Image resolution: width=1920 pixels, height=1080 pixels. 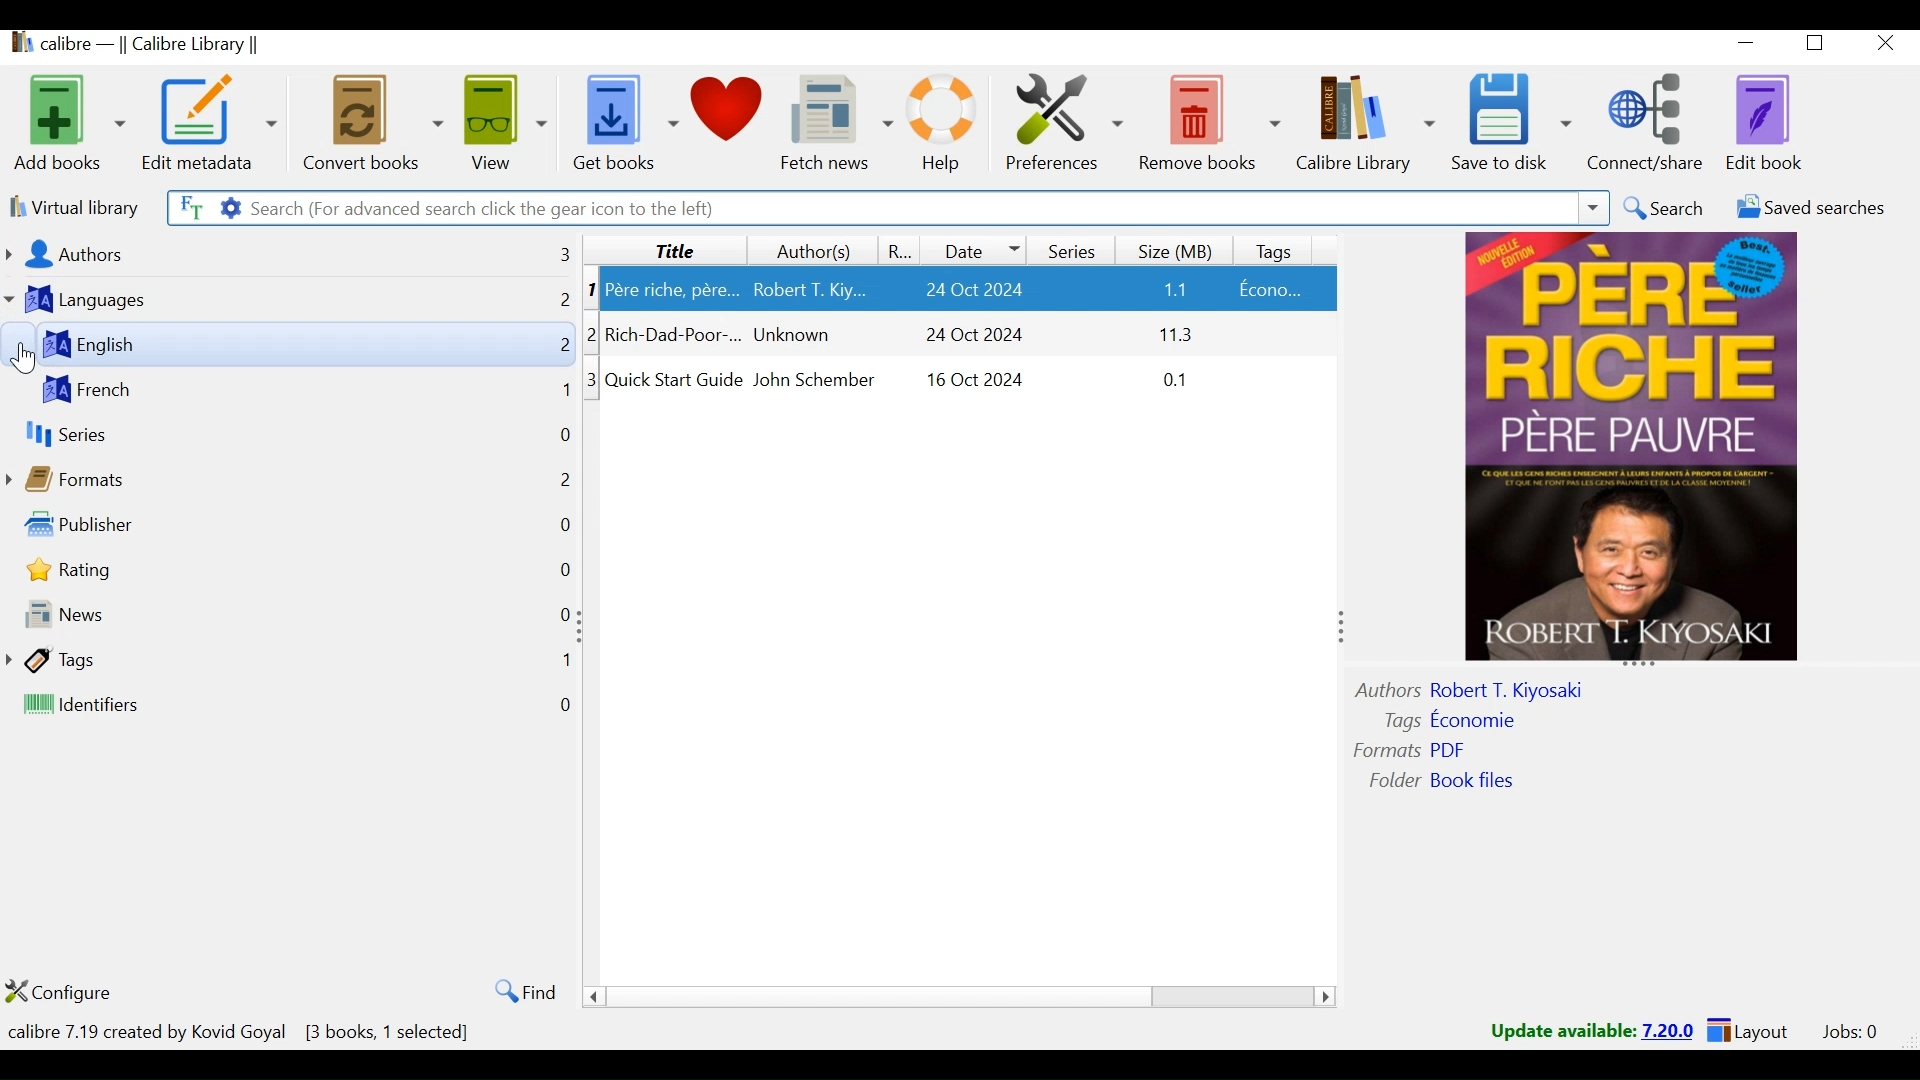 I want to click on English, so click(x=194, y=343).